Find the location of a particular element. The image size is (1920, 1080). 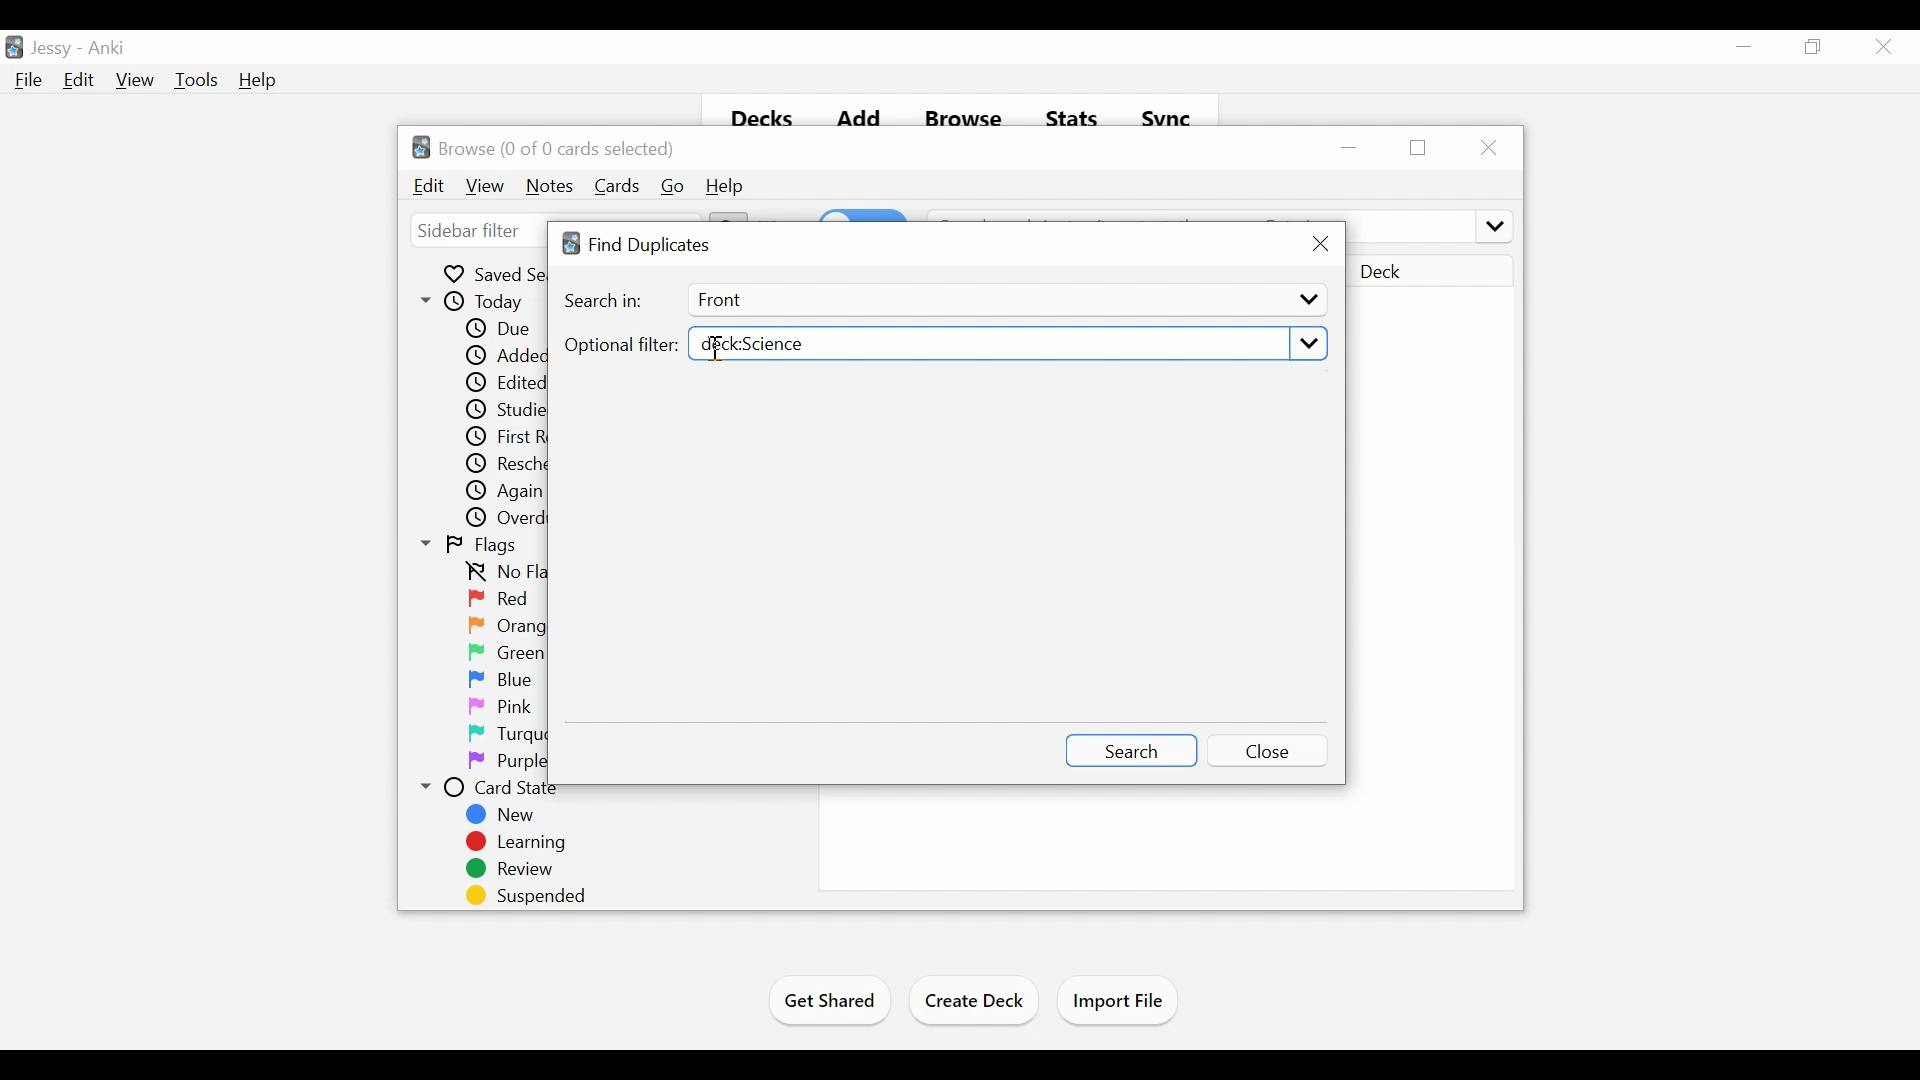

Restore is located at coordinates (1420, 148).